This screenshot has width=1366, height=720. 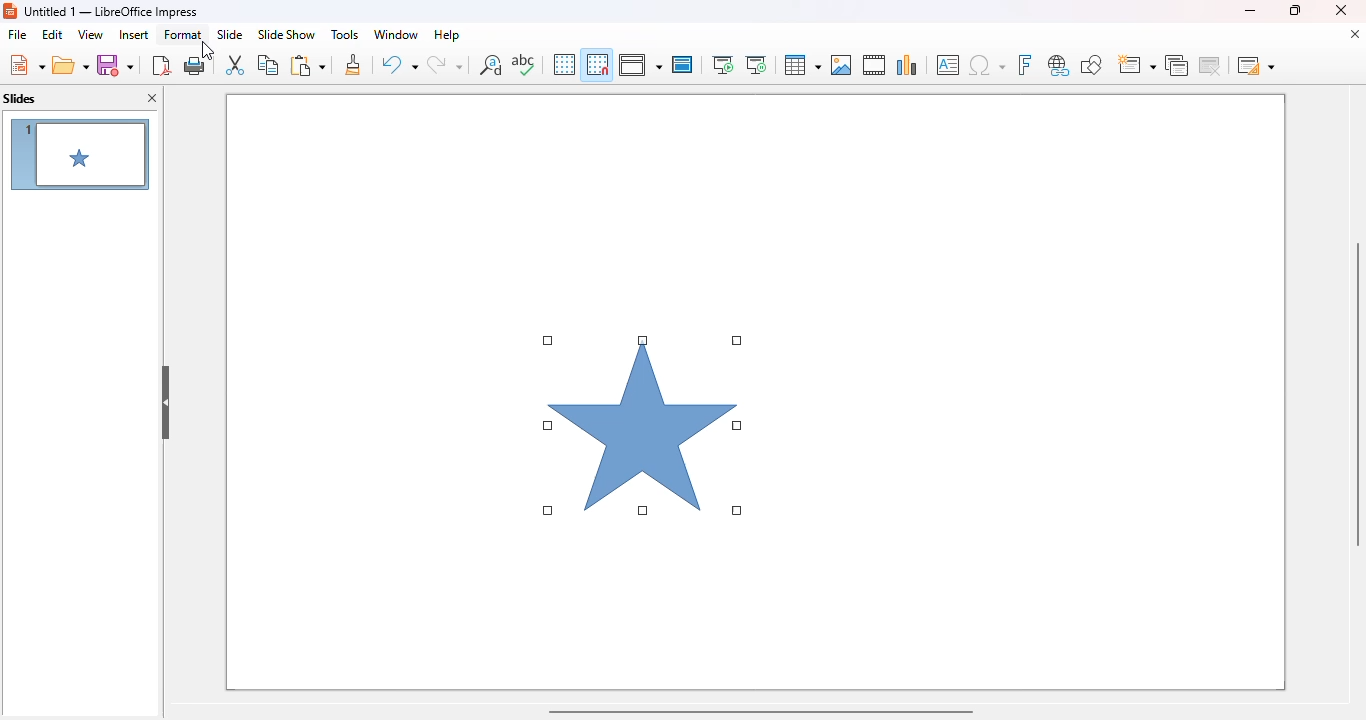 I want to click on vertical scroll bar, so click(x=1354, y=394).